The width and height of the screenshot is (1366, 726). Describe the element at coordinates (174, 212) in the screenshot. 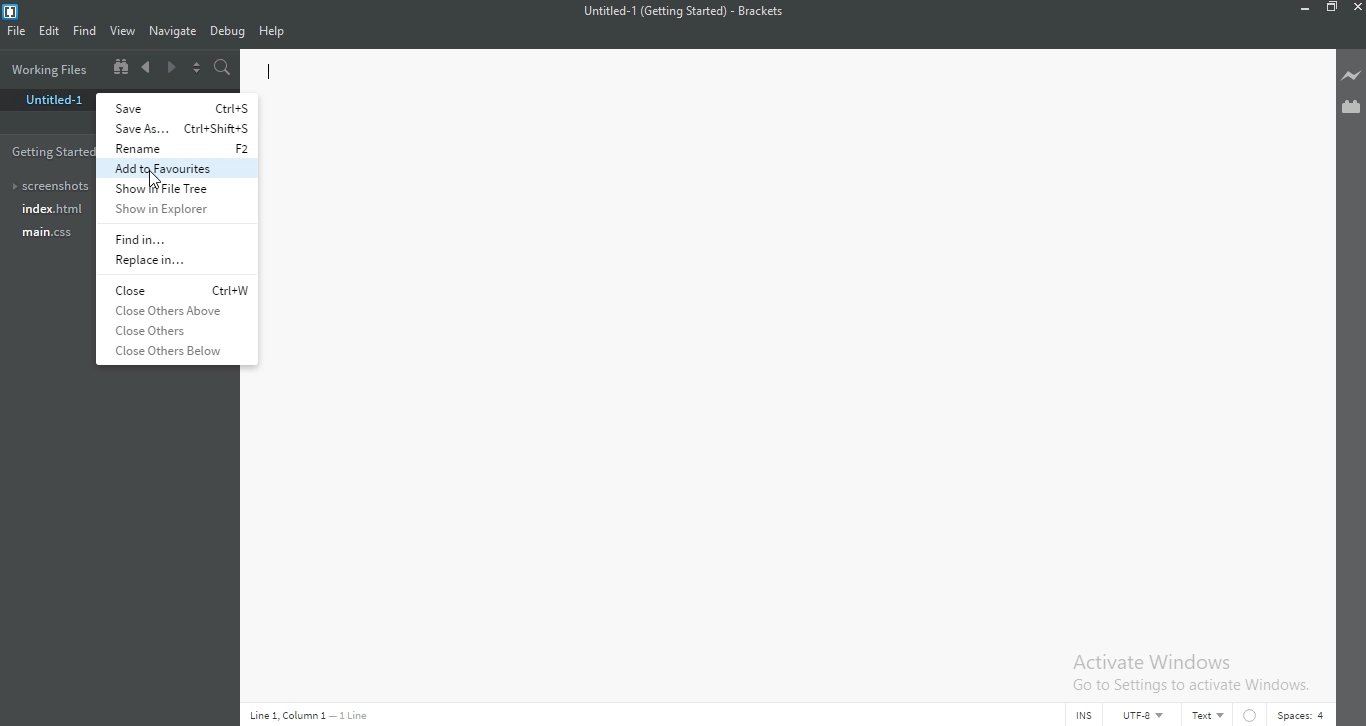

I see `show in explorer` at that location.